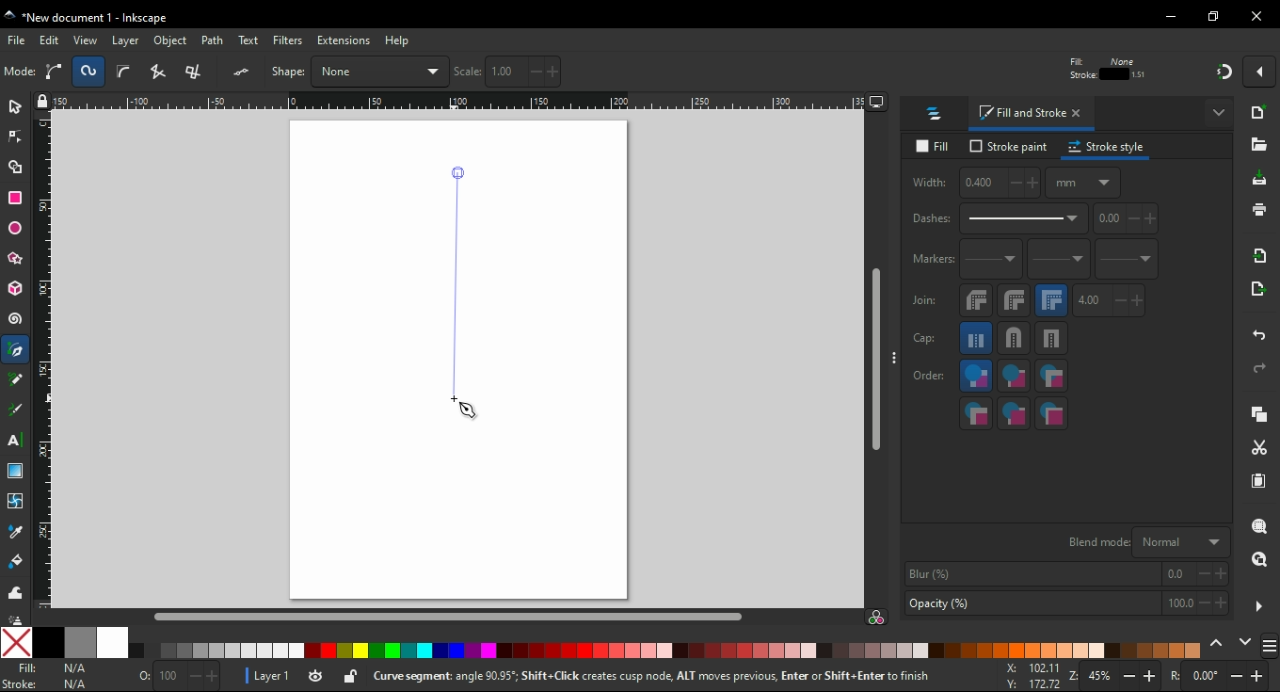  Describe the element at coordinates (214, 40) in the screenshot. I see `path` at that location.